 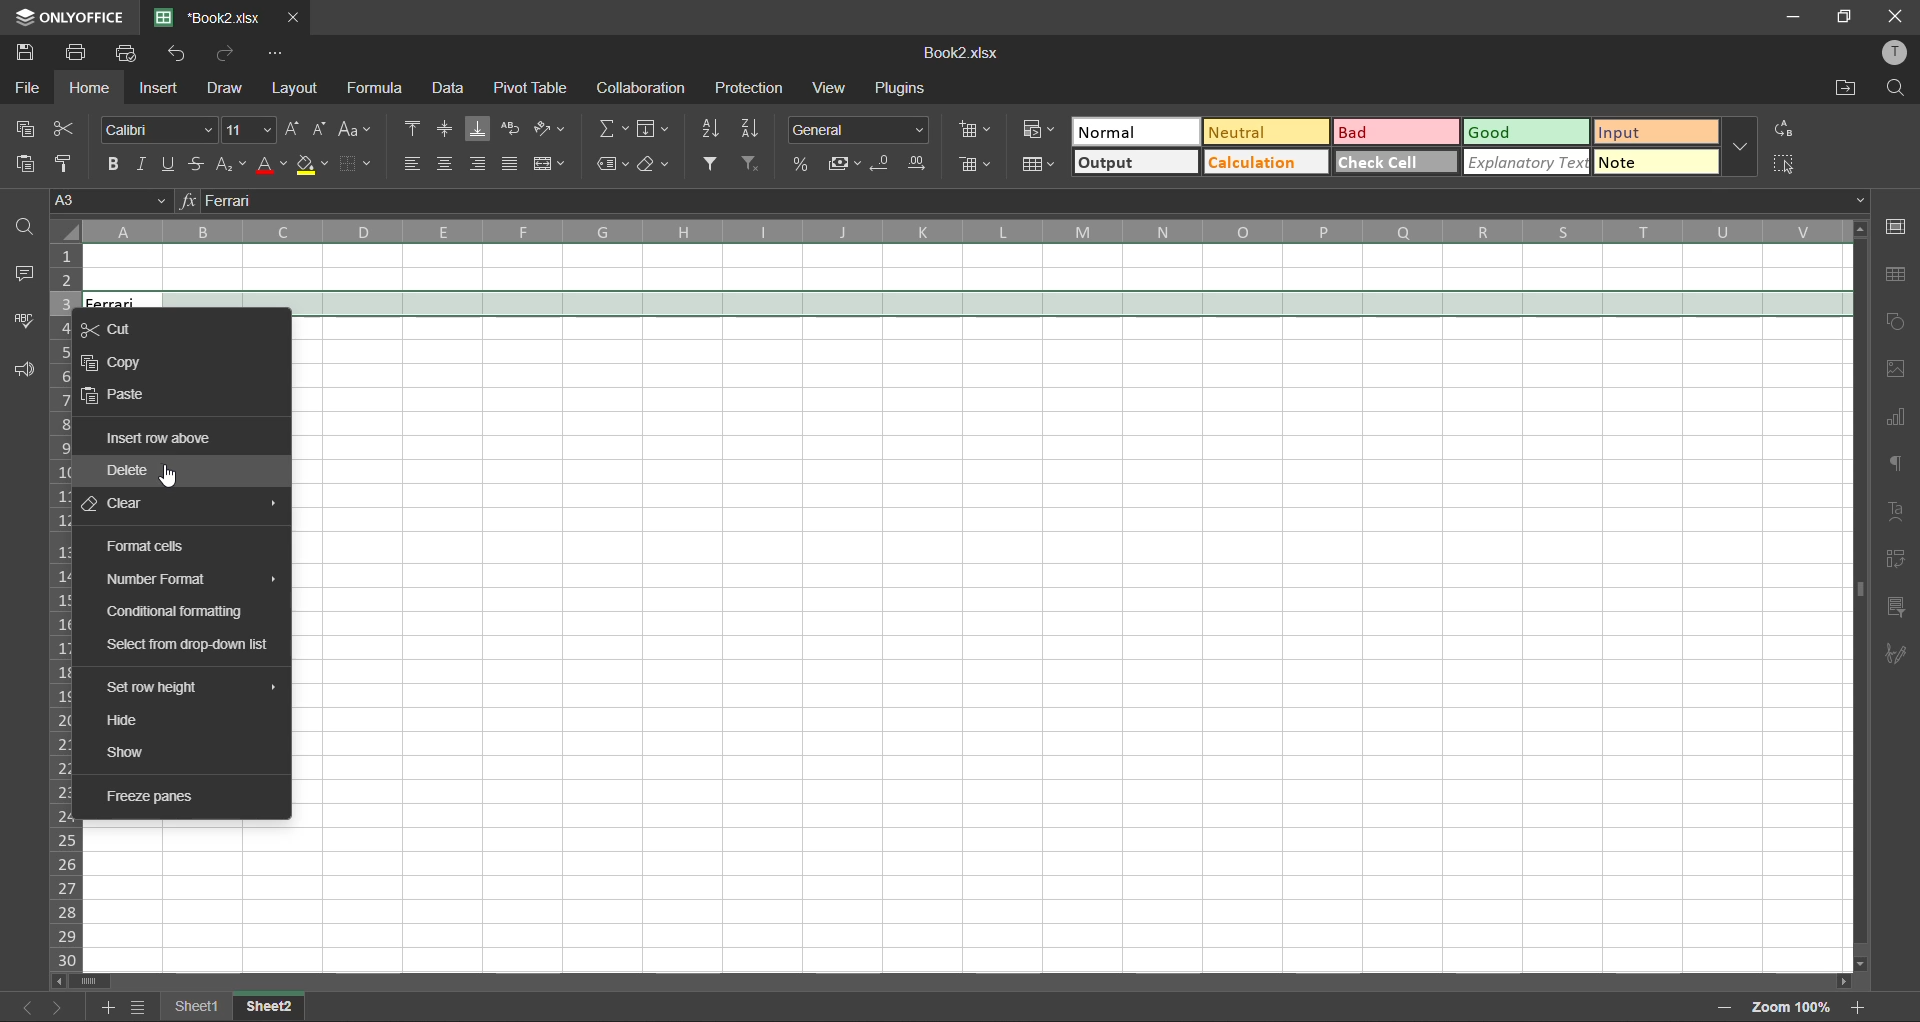 I want to click on zoom in, so click(x=1860, y=1004).